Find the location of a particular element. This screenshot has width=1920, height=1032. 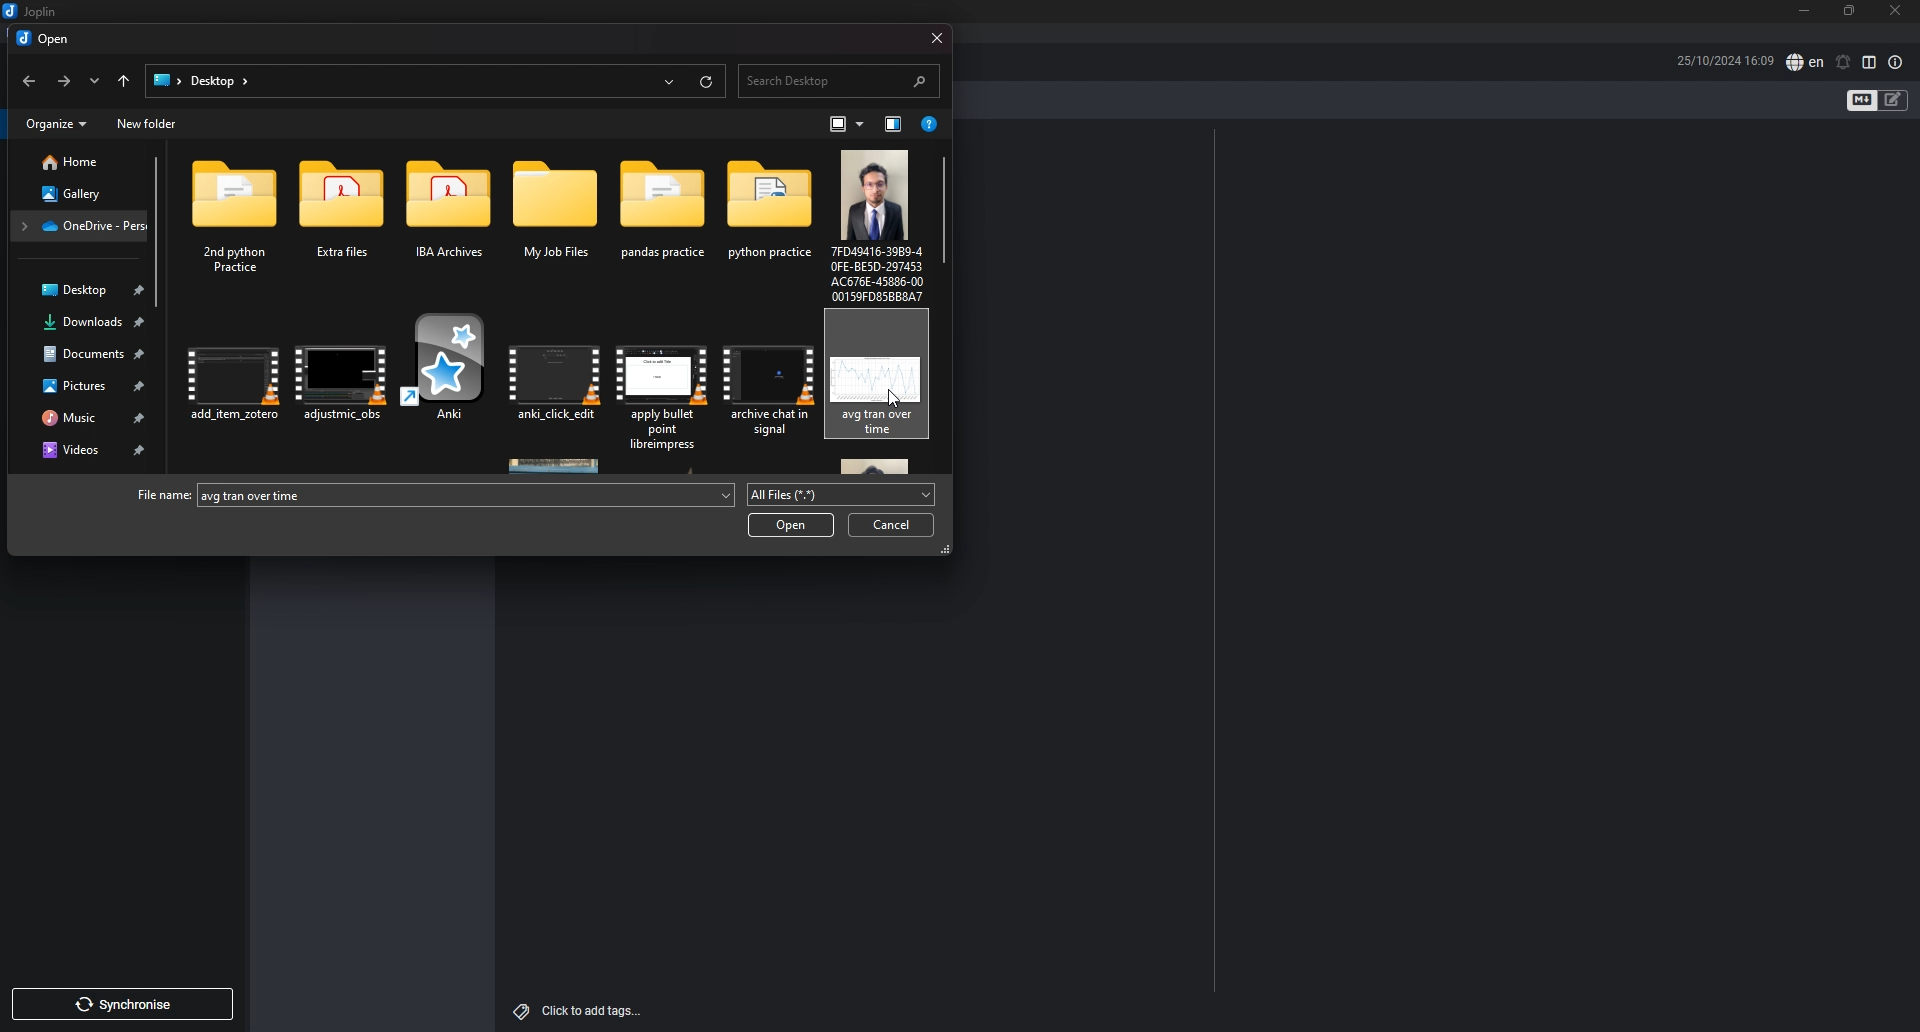

folder is located at coordinates (166, 79).